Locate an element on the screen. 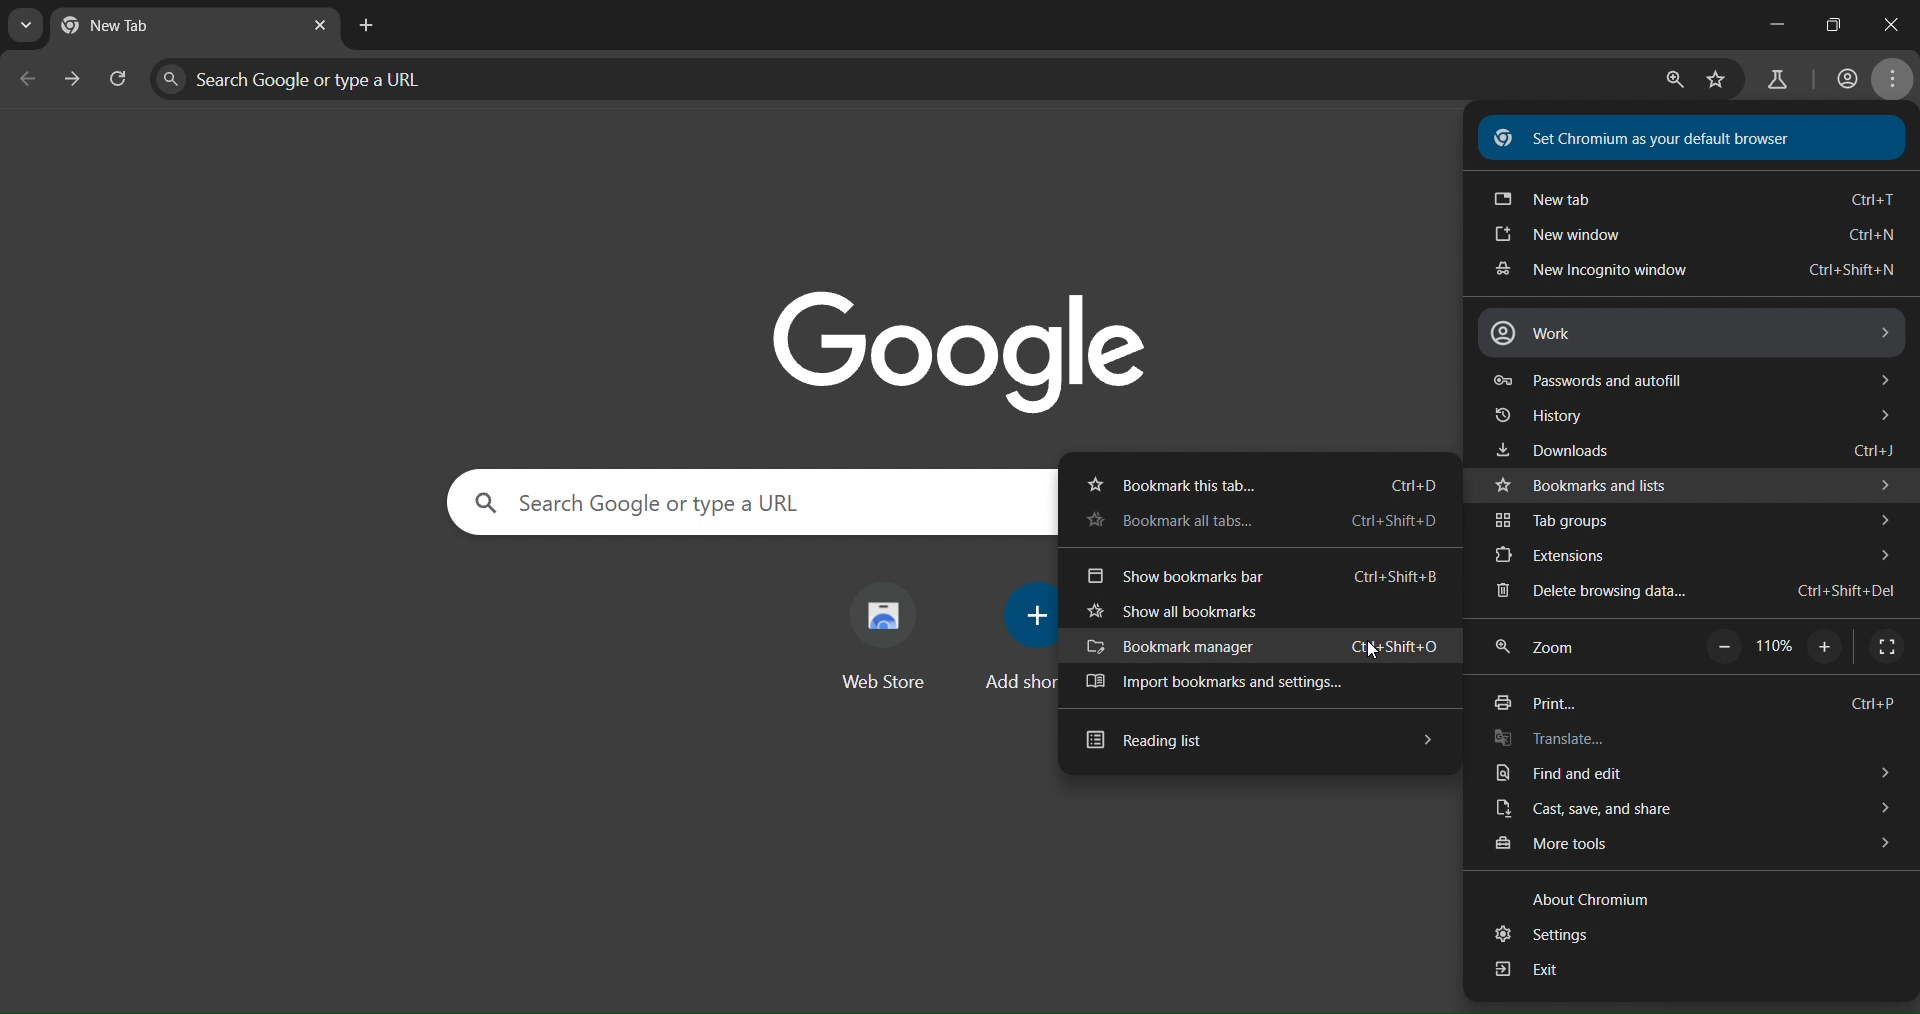 This screenshot has width=1920, height=1014. translate is located at coordinates (1553, 737).